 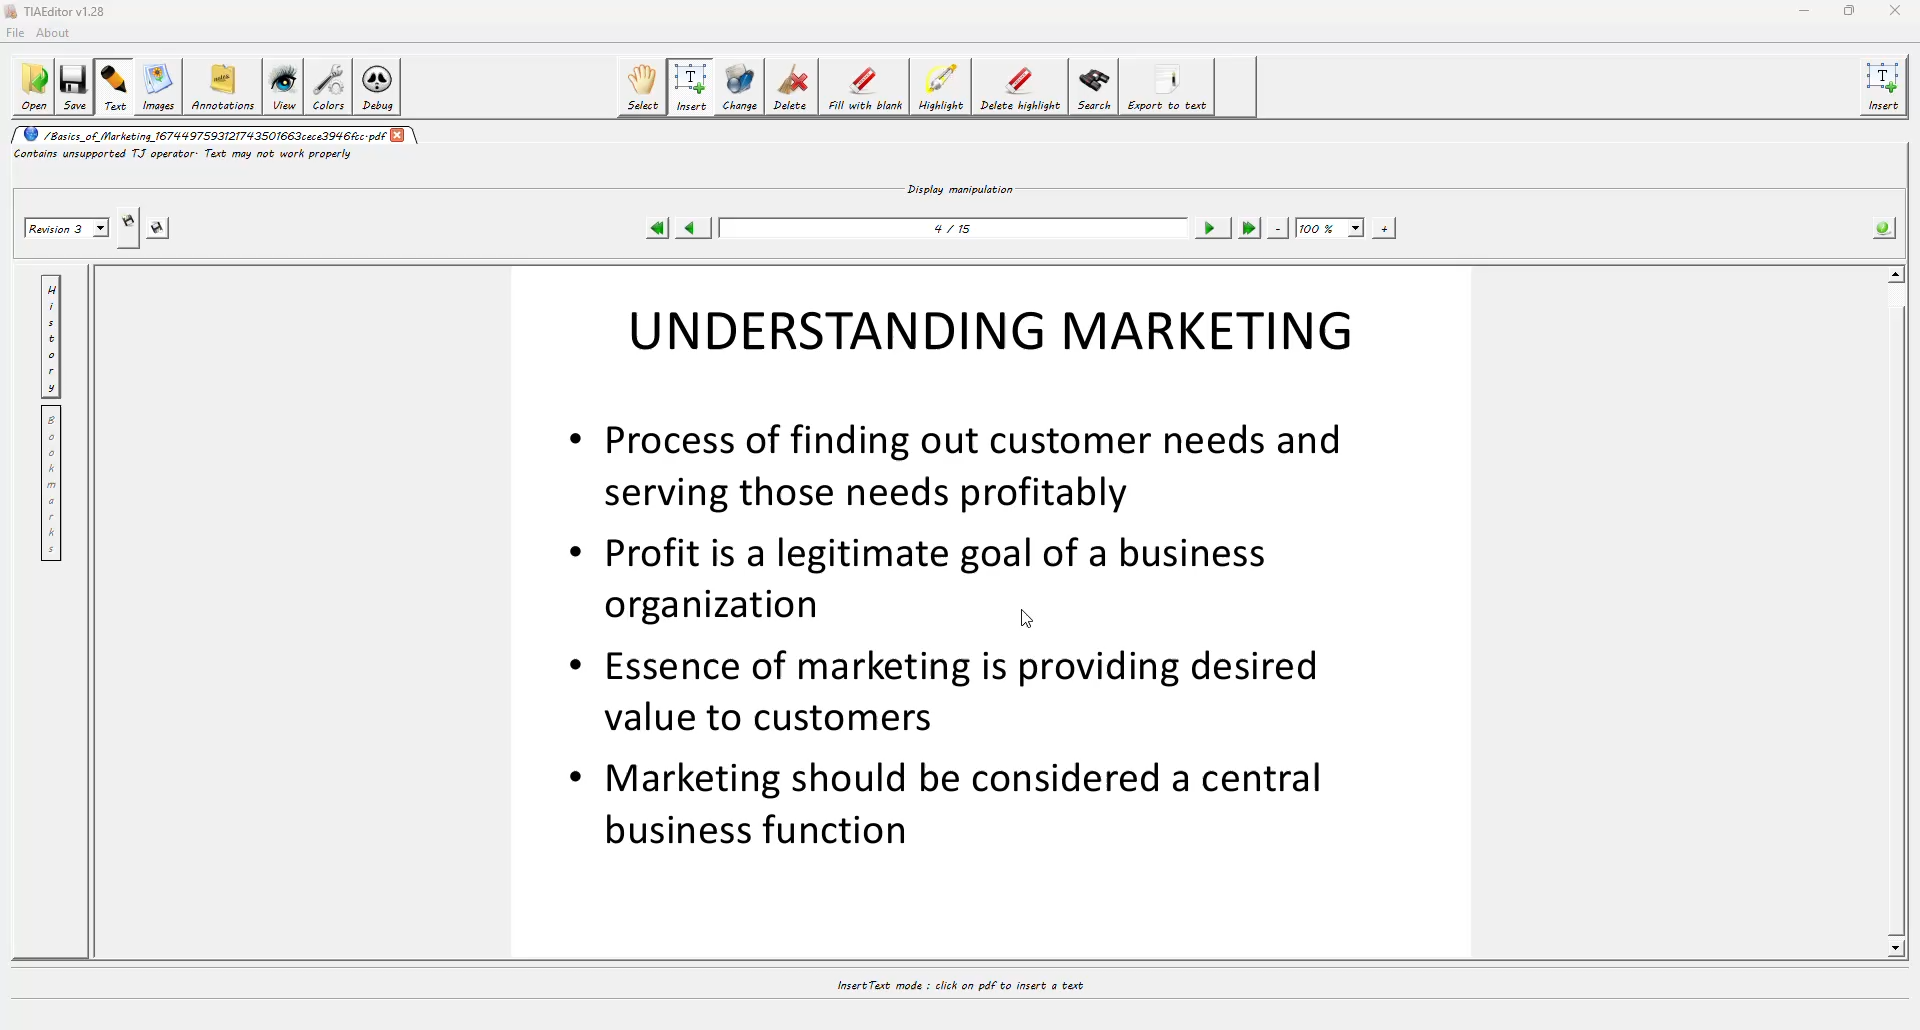 What do you see at coordinates (1383, 227) in the screenshot?
I see `zoom in` at bounding box center [1383, 227].